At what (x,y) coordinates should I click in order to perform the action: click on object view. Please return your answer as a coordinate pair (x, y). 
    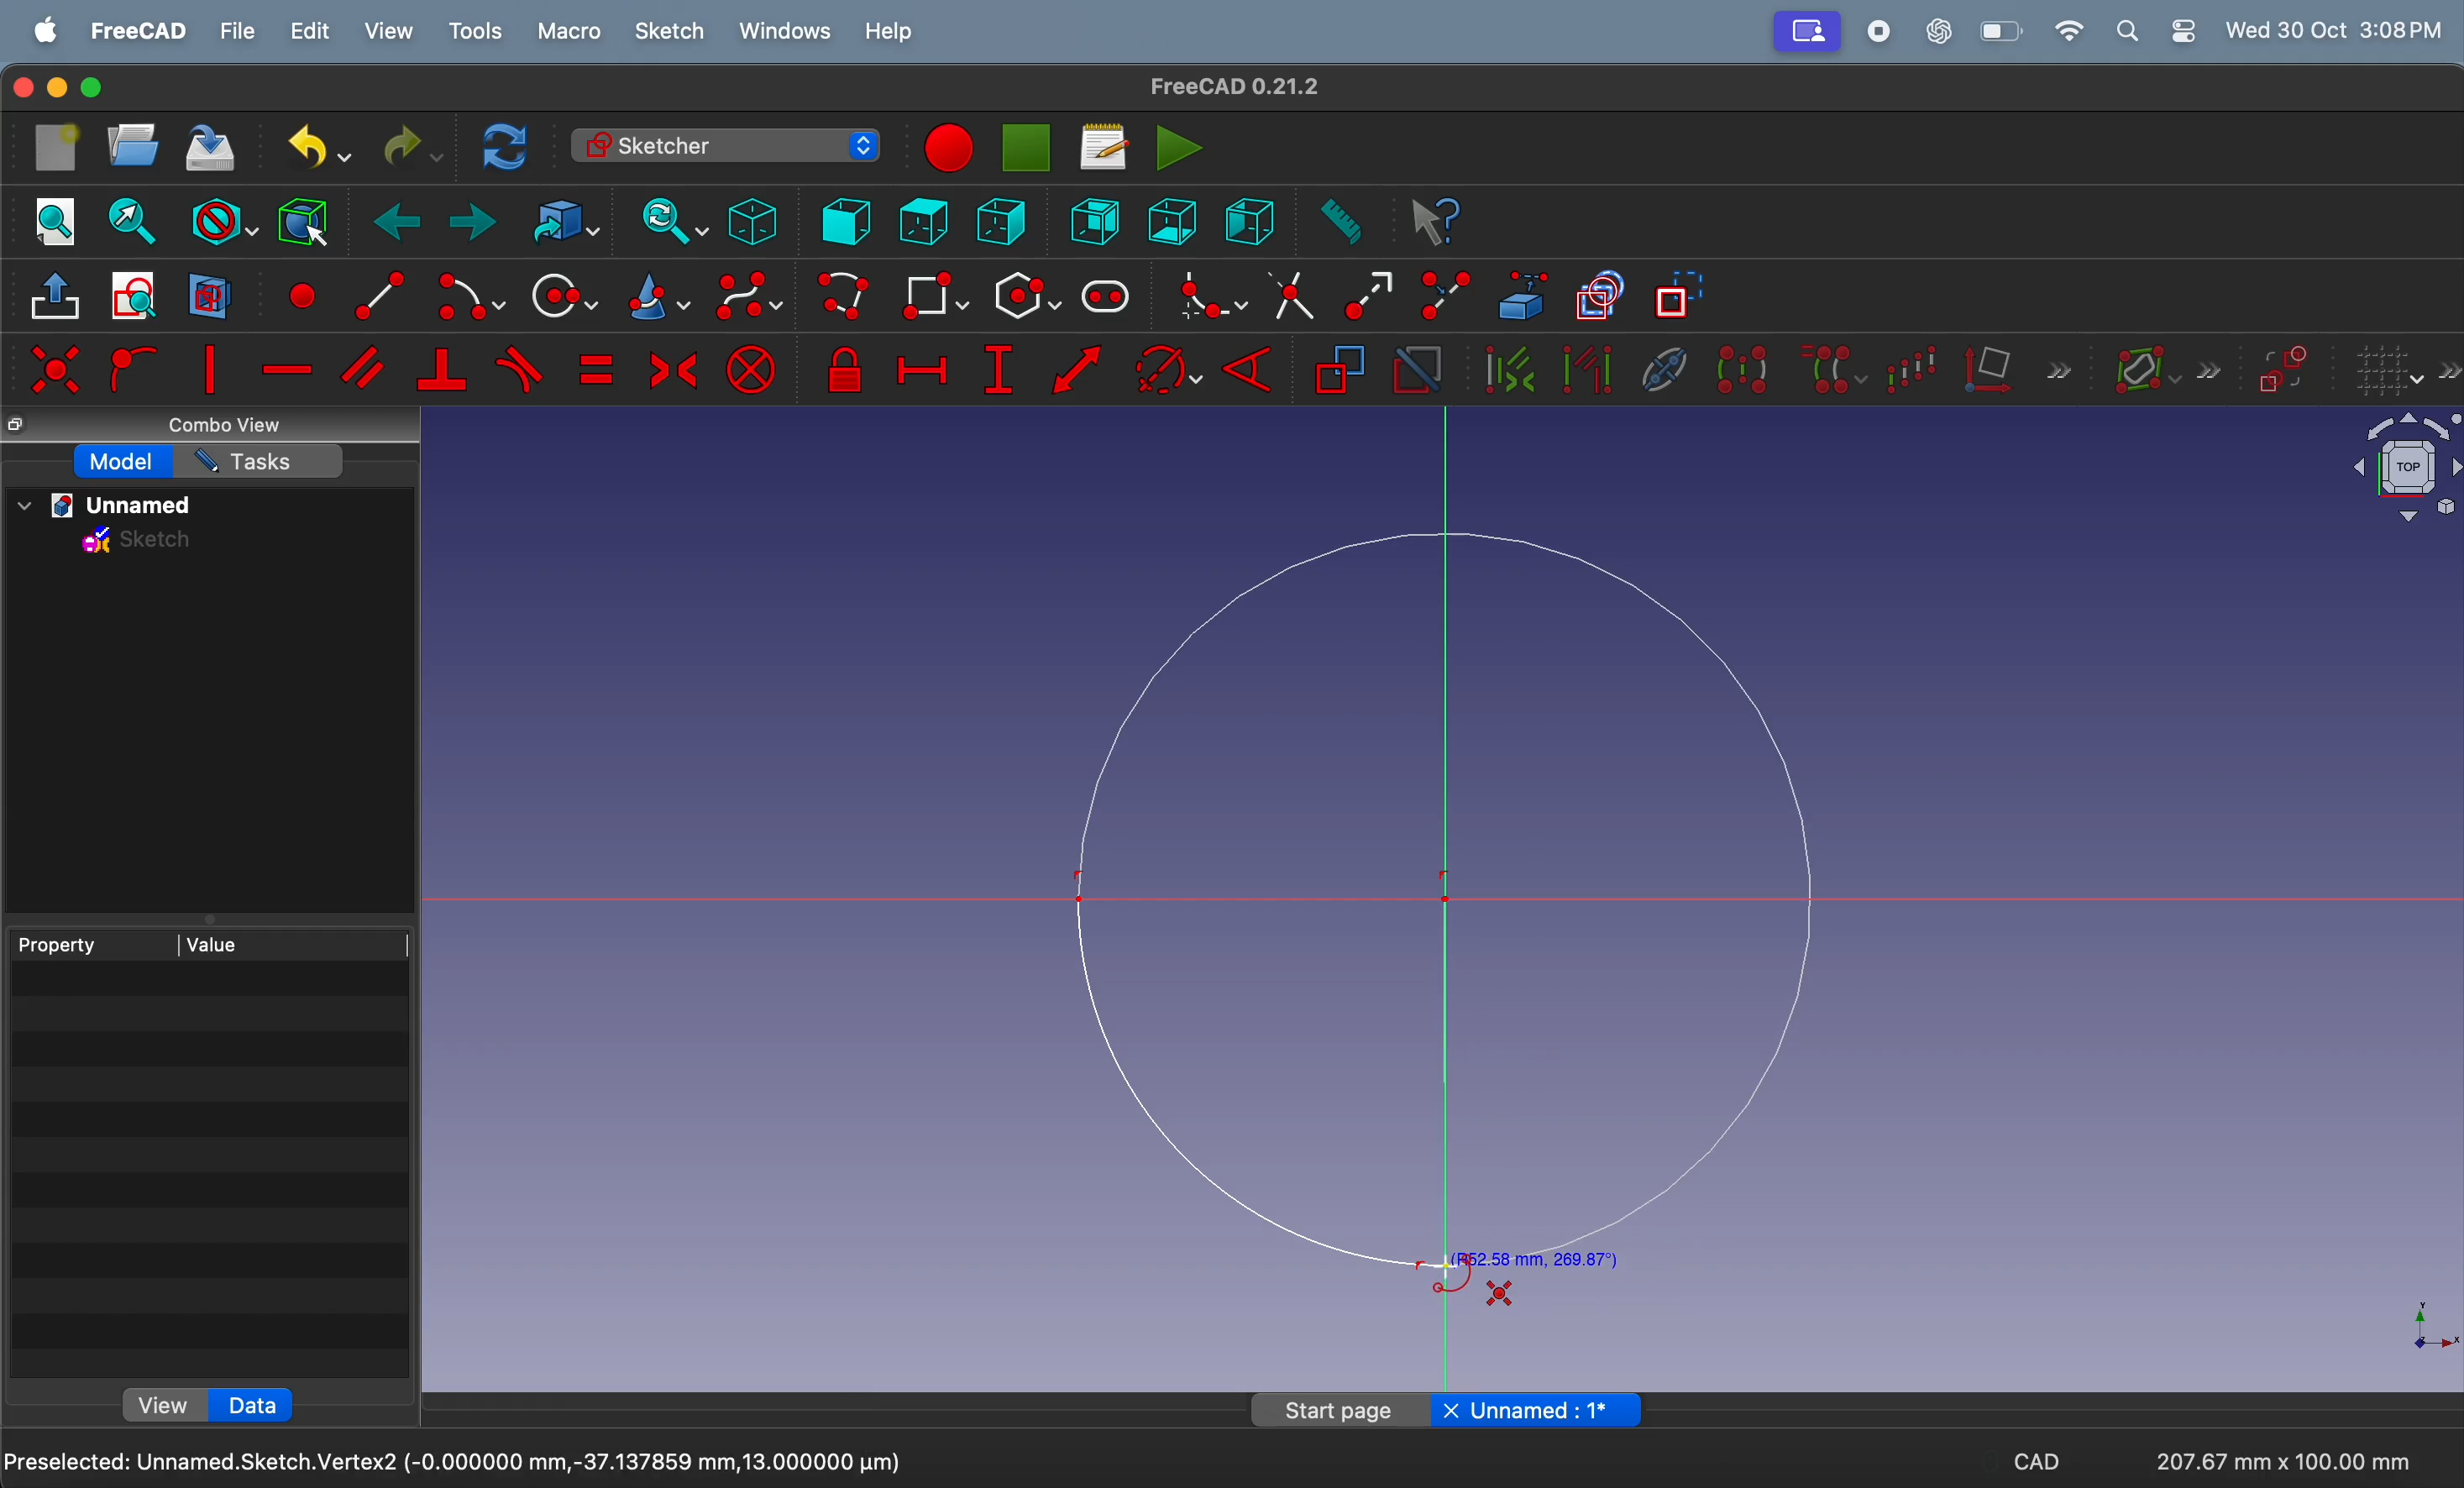
    Looking at the image, I should click on (2389, 472).